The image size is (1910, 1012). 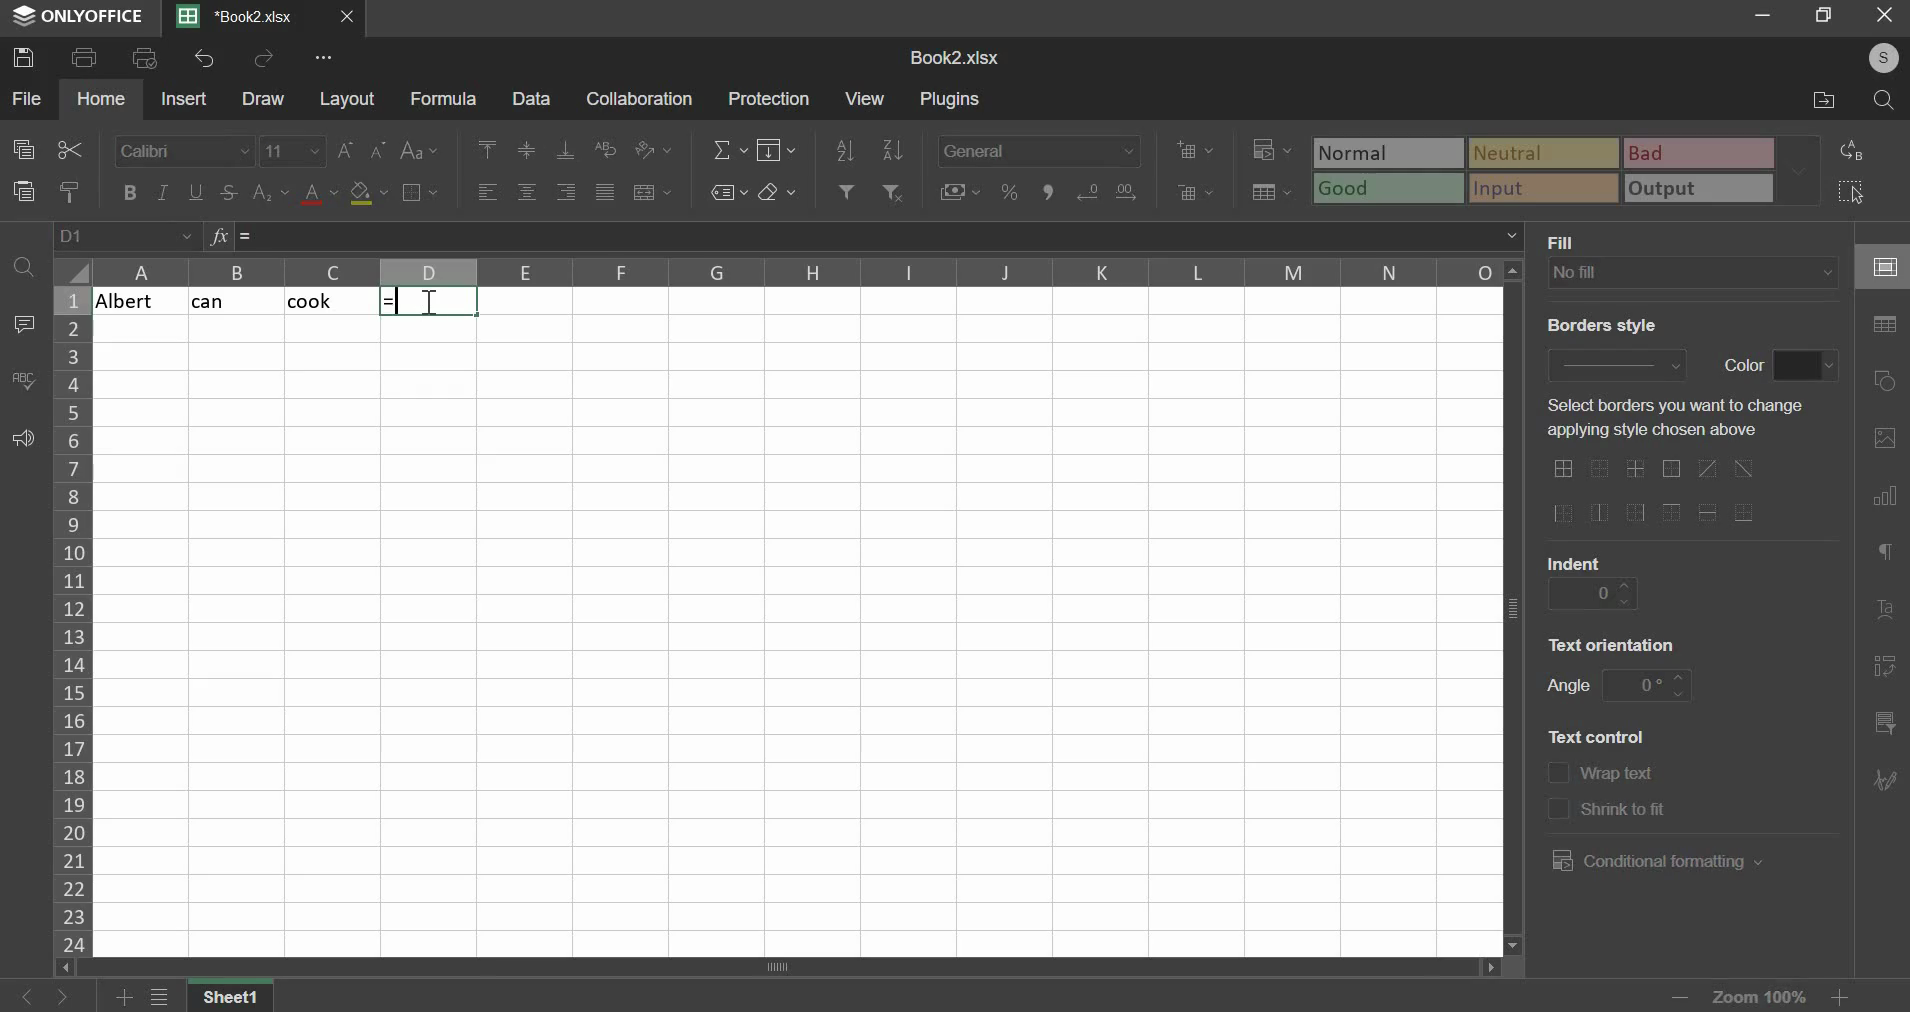 I want to click on align top, so click(x=490, y=150).